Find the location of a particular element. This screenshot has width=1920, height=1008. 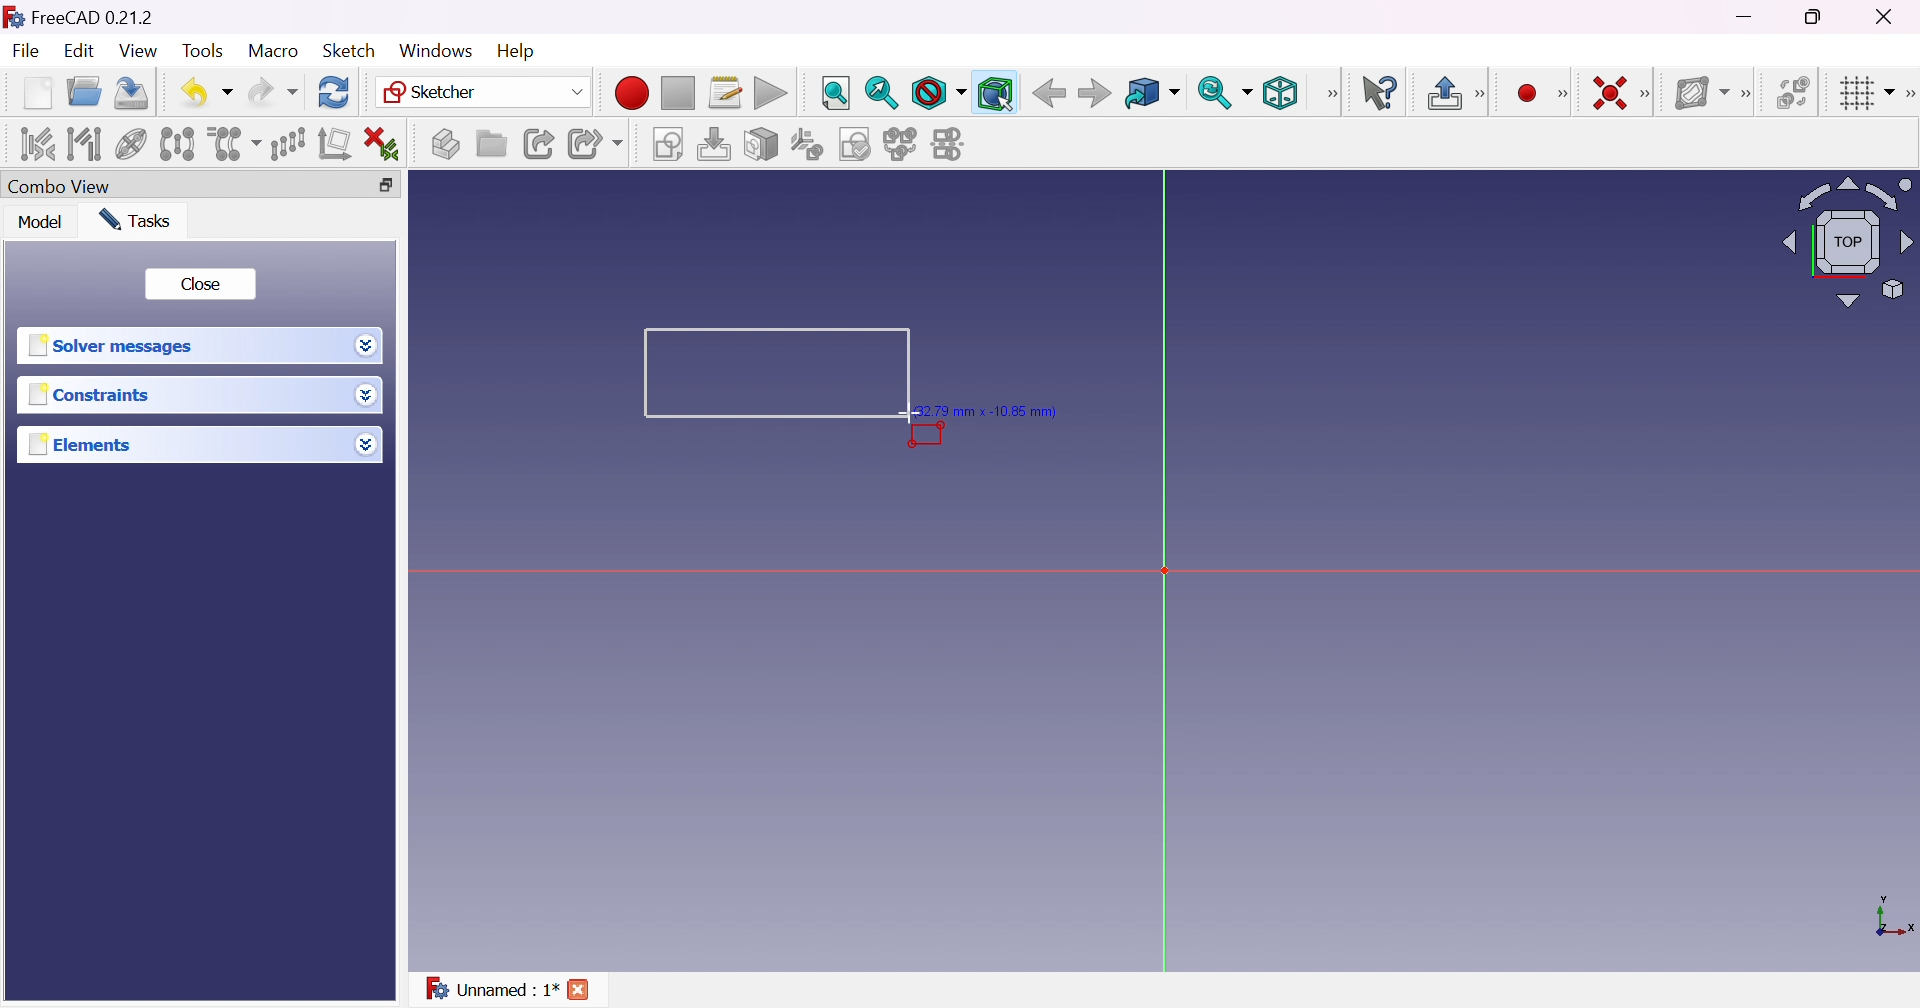

Create sketch is located at coordinates (666, 144).